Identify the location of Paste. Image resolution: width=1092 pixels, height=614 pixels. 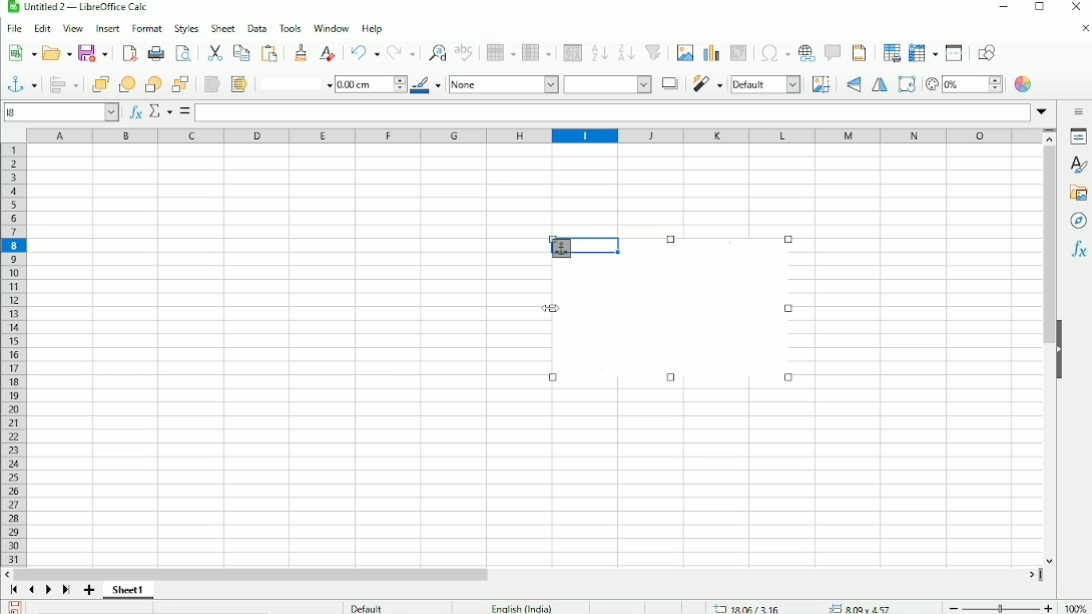
(215, 52).